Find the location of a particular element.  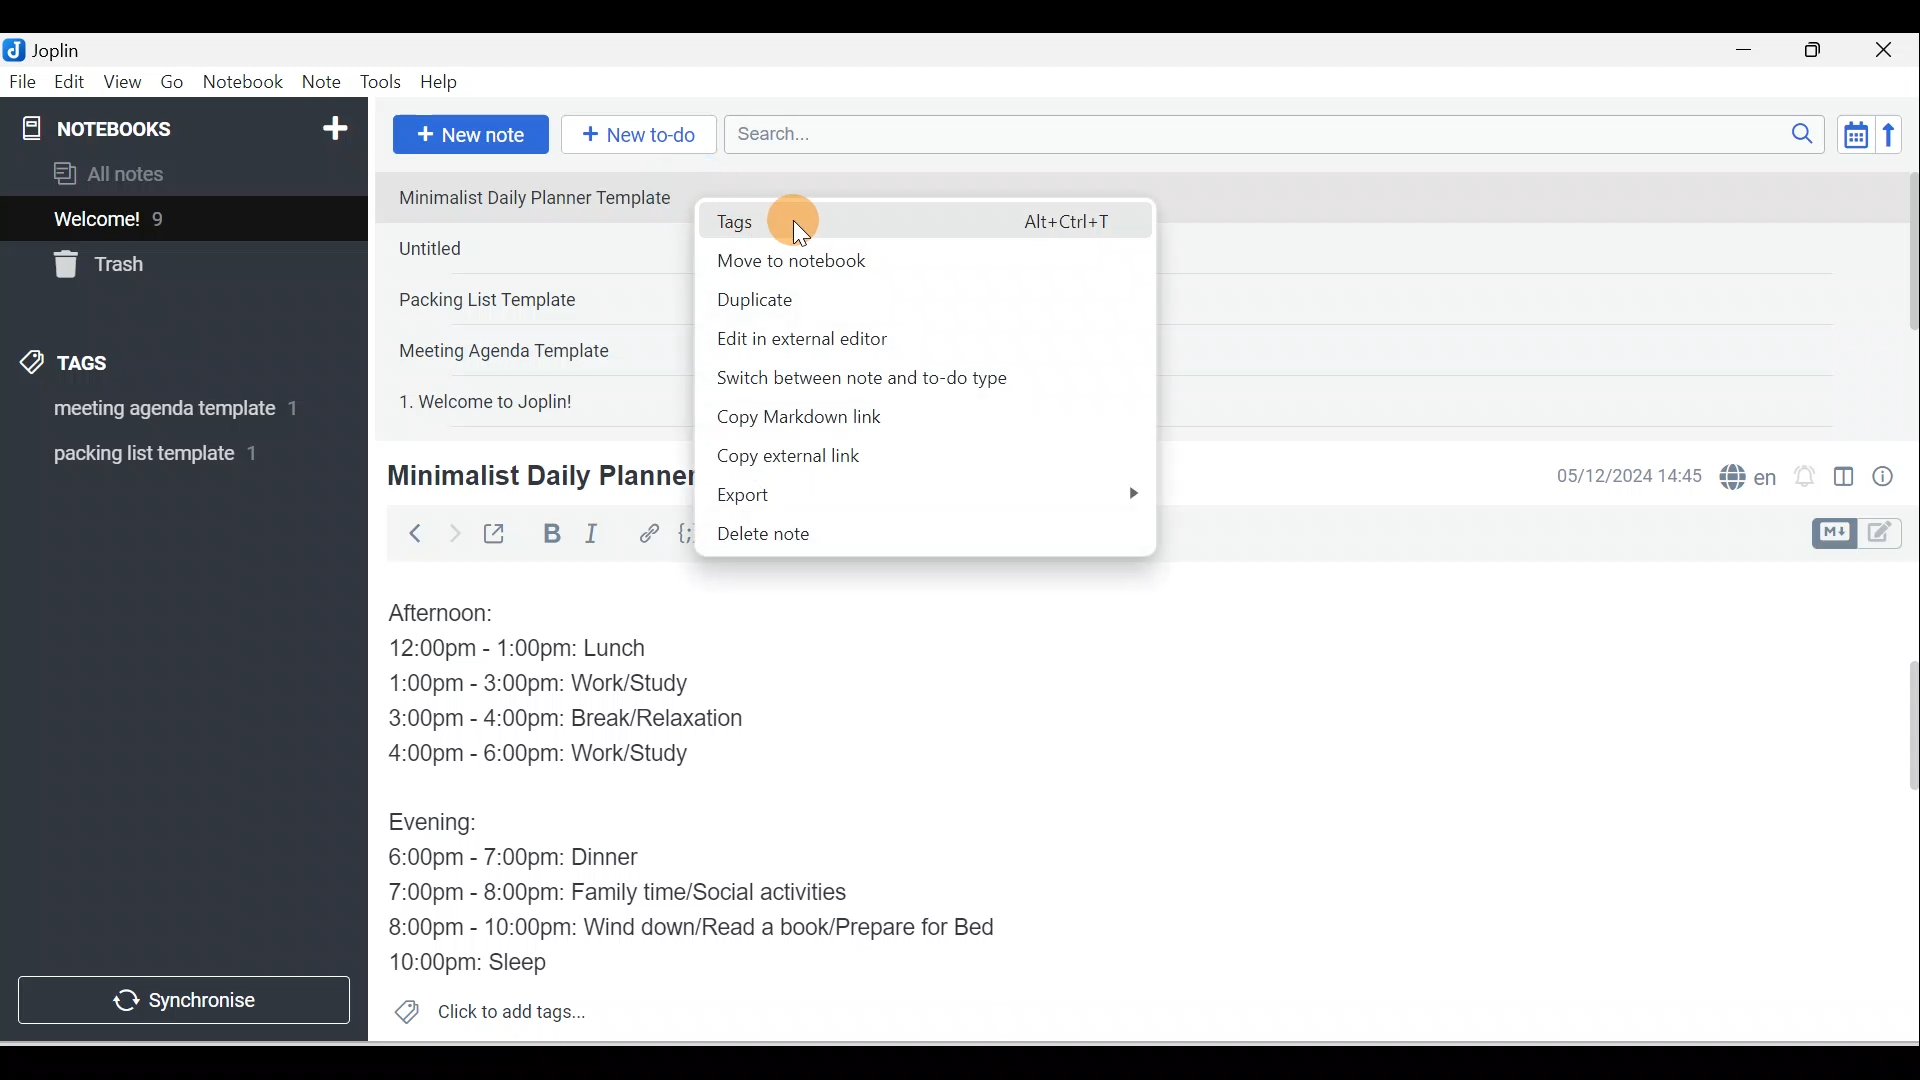

Toggle editors is located at coordinates (1844, 480).